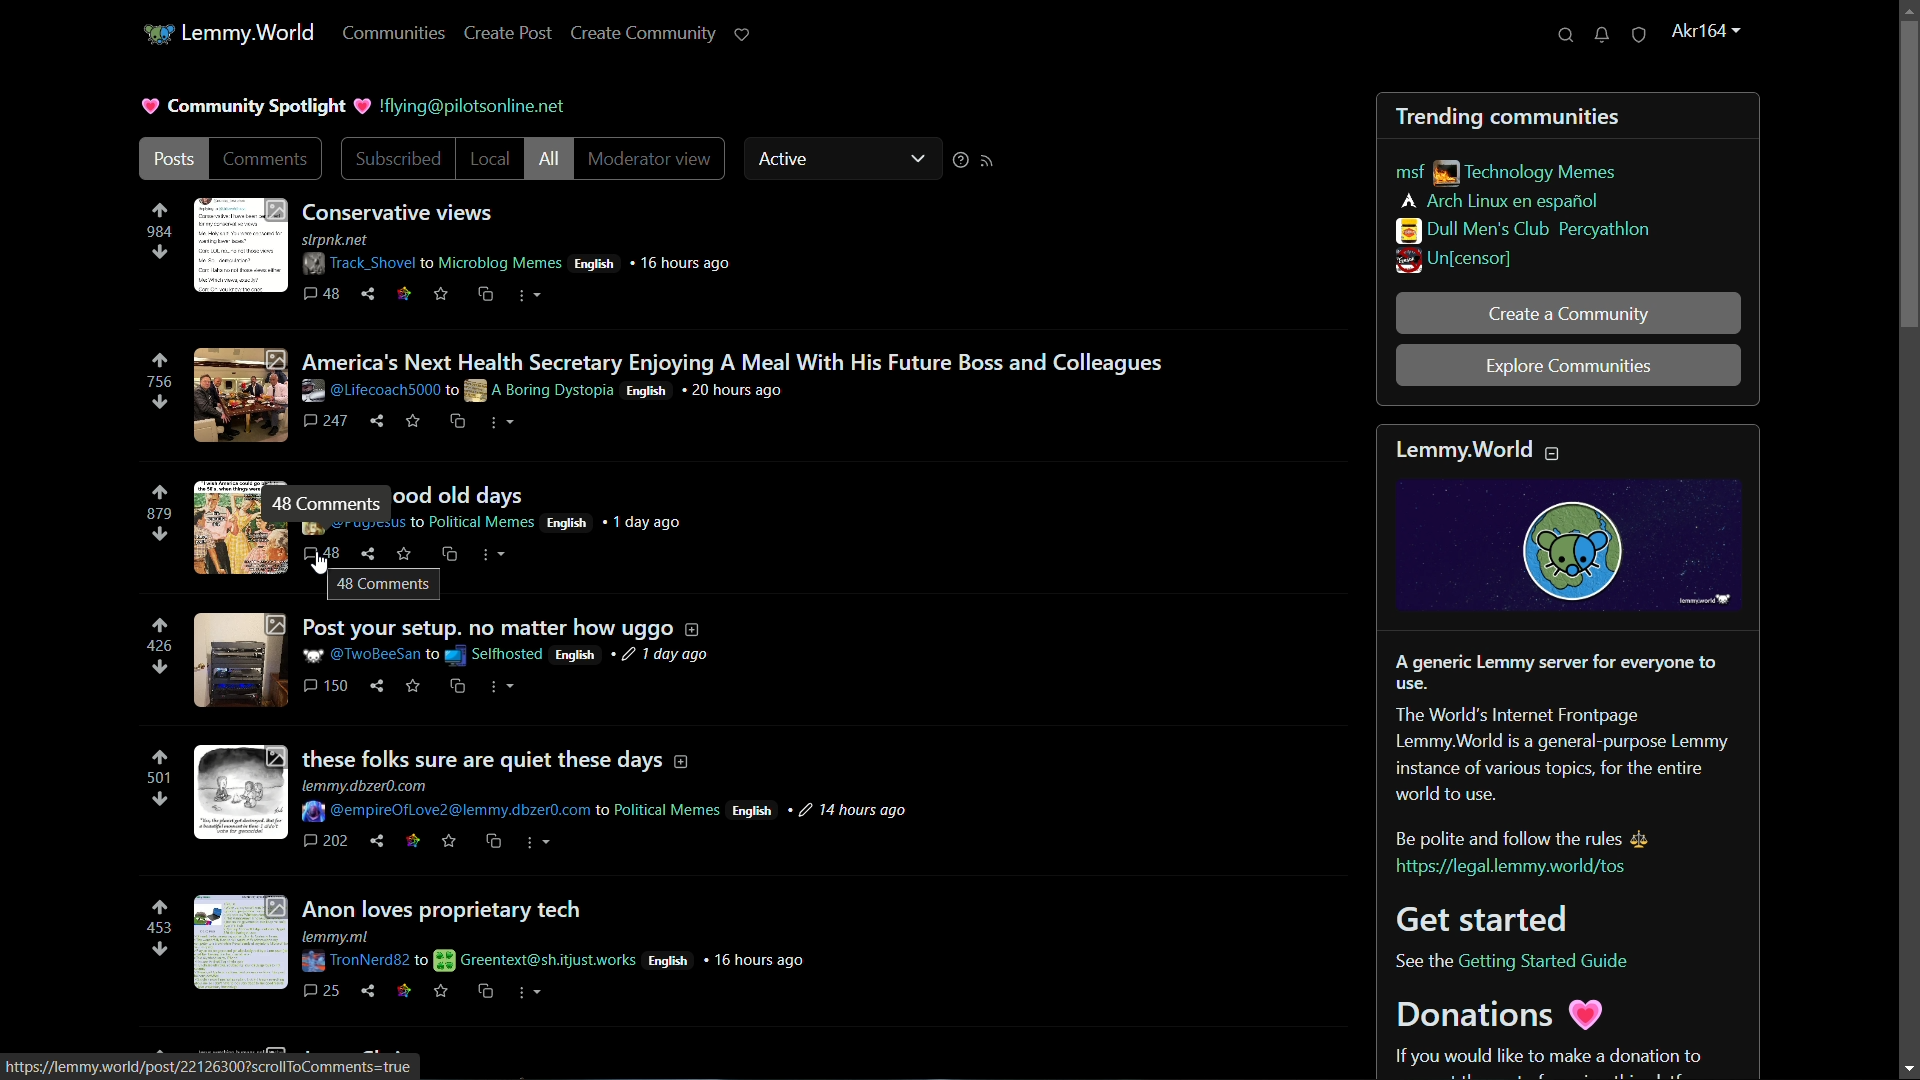 This screenshot has height=1080, width=1920. I want to click on technology memes, so click(1533, 173).